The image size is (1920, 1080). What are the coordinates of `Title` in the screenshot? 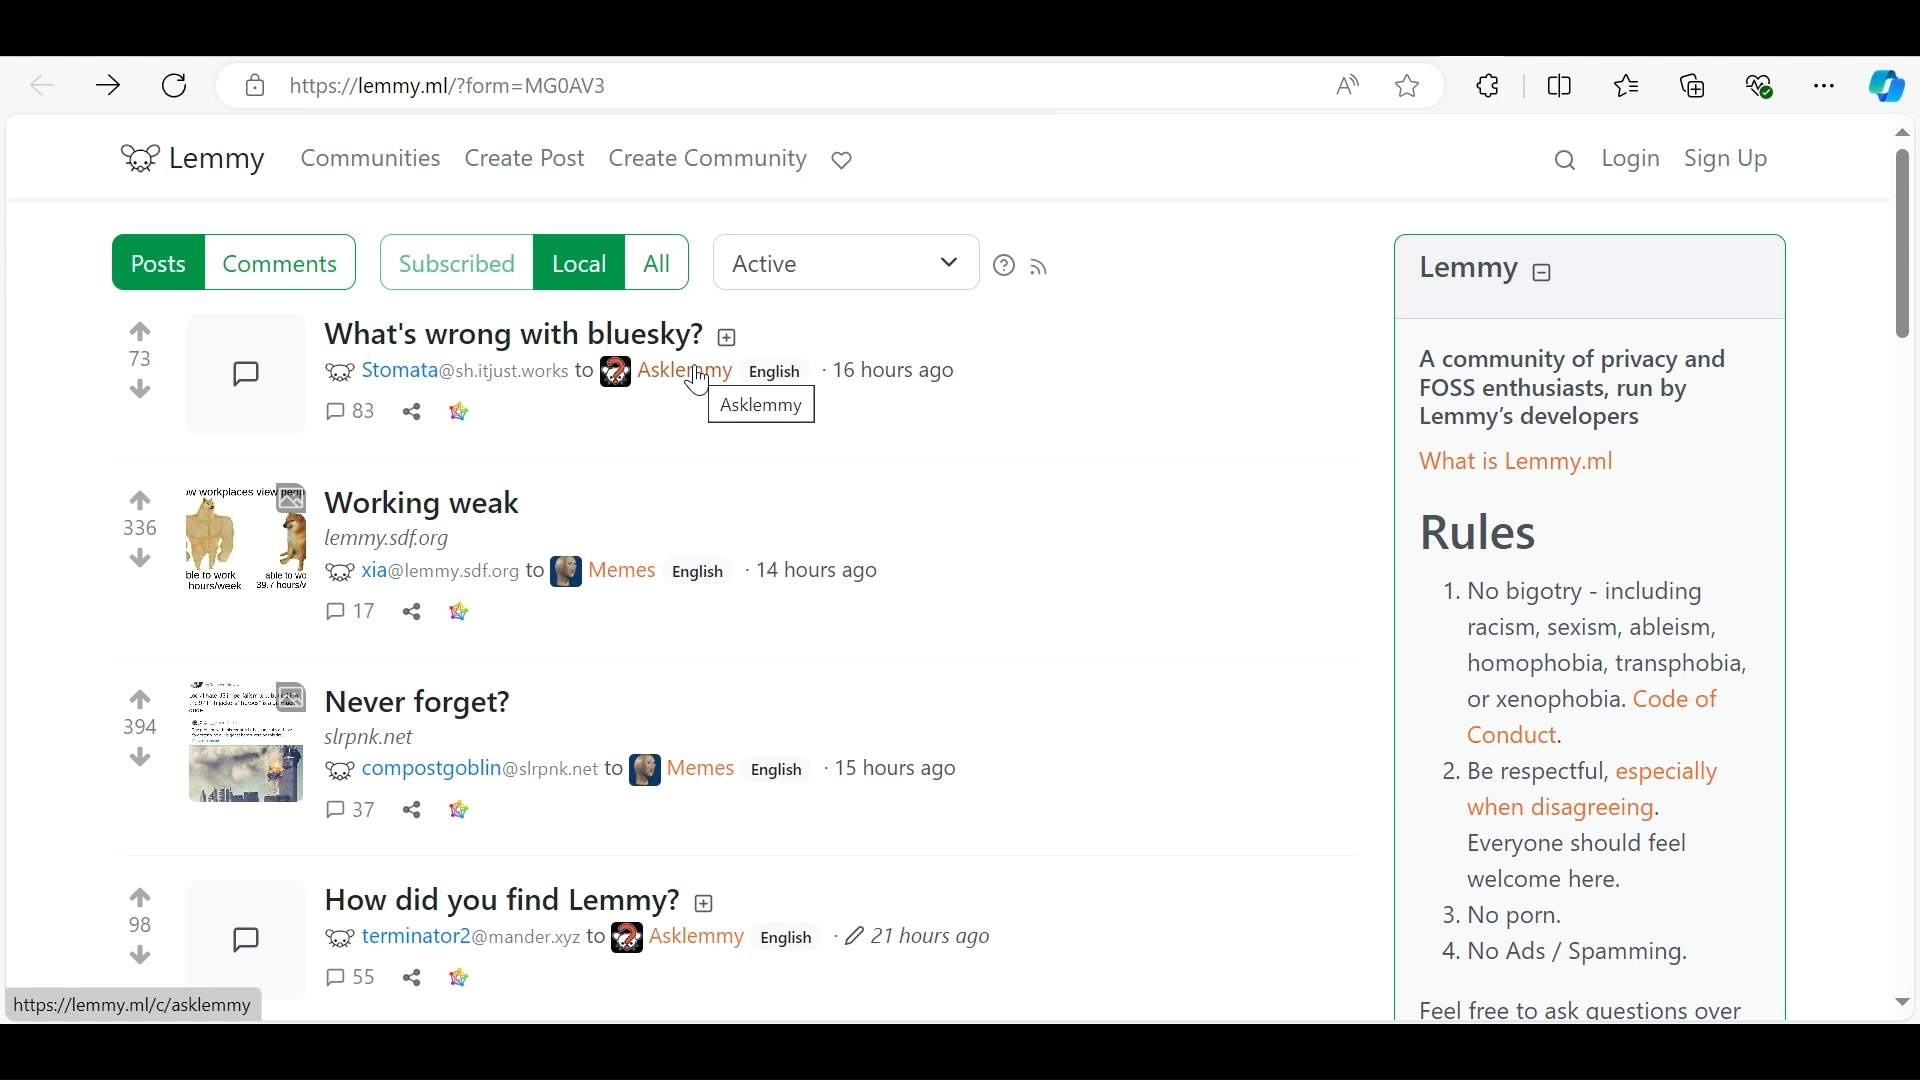 It's located at (506, 897).